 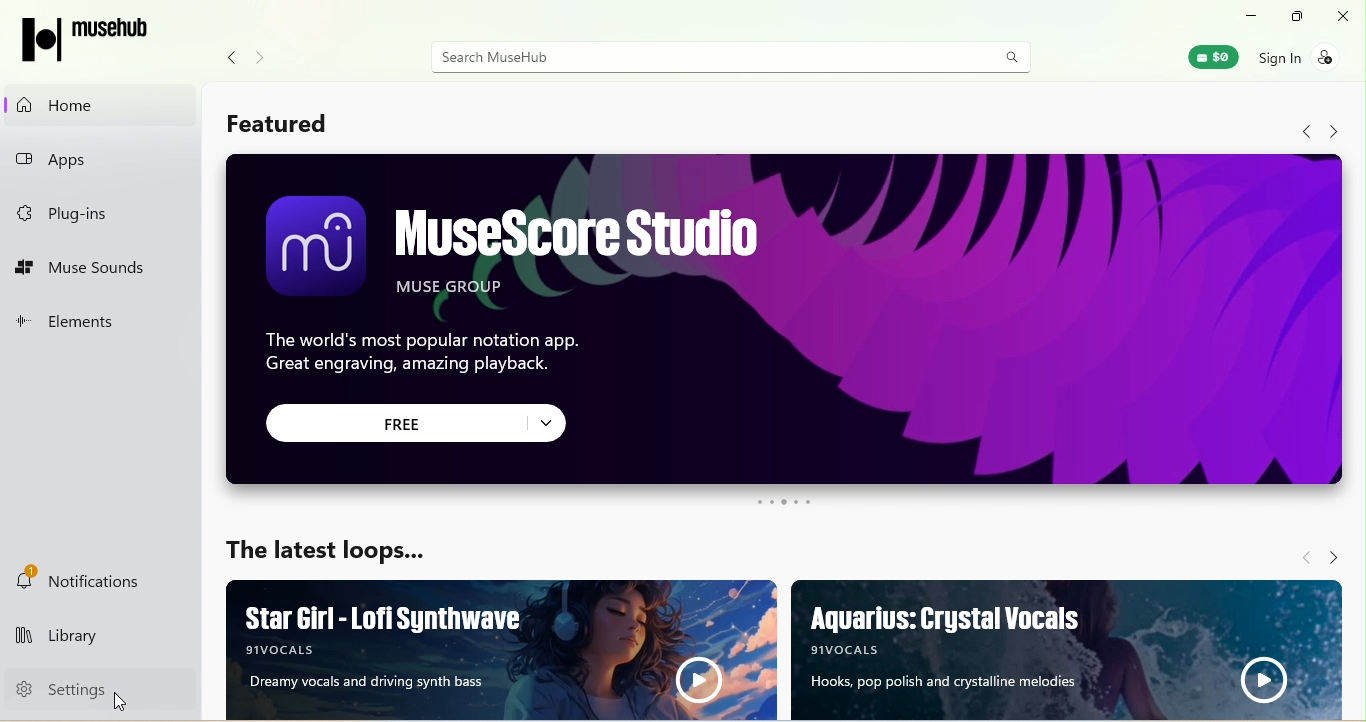 I want to click on Dreamy vocals and driving synth bass, so click(x=361, y=685).